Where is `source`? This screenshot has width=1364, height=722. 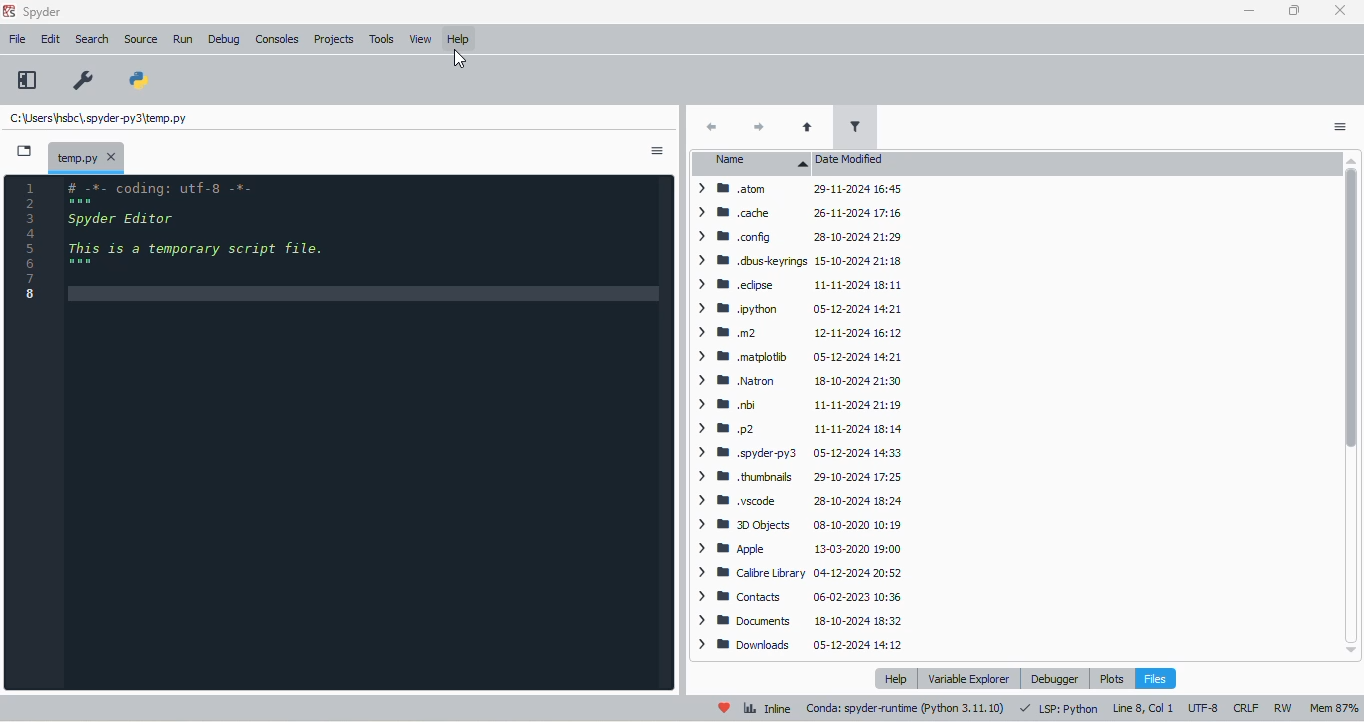
source is located at coordinates (141, 40).